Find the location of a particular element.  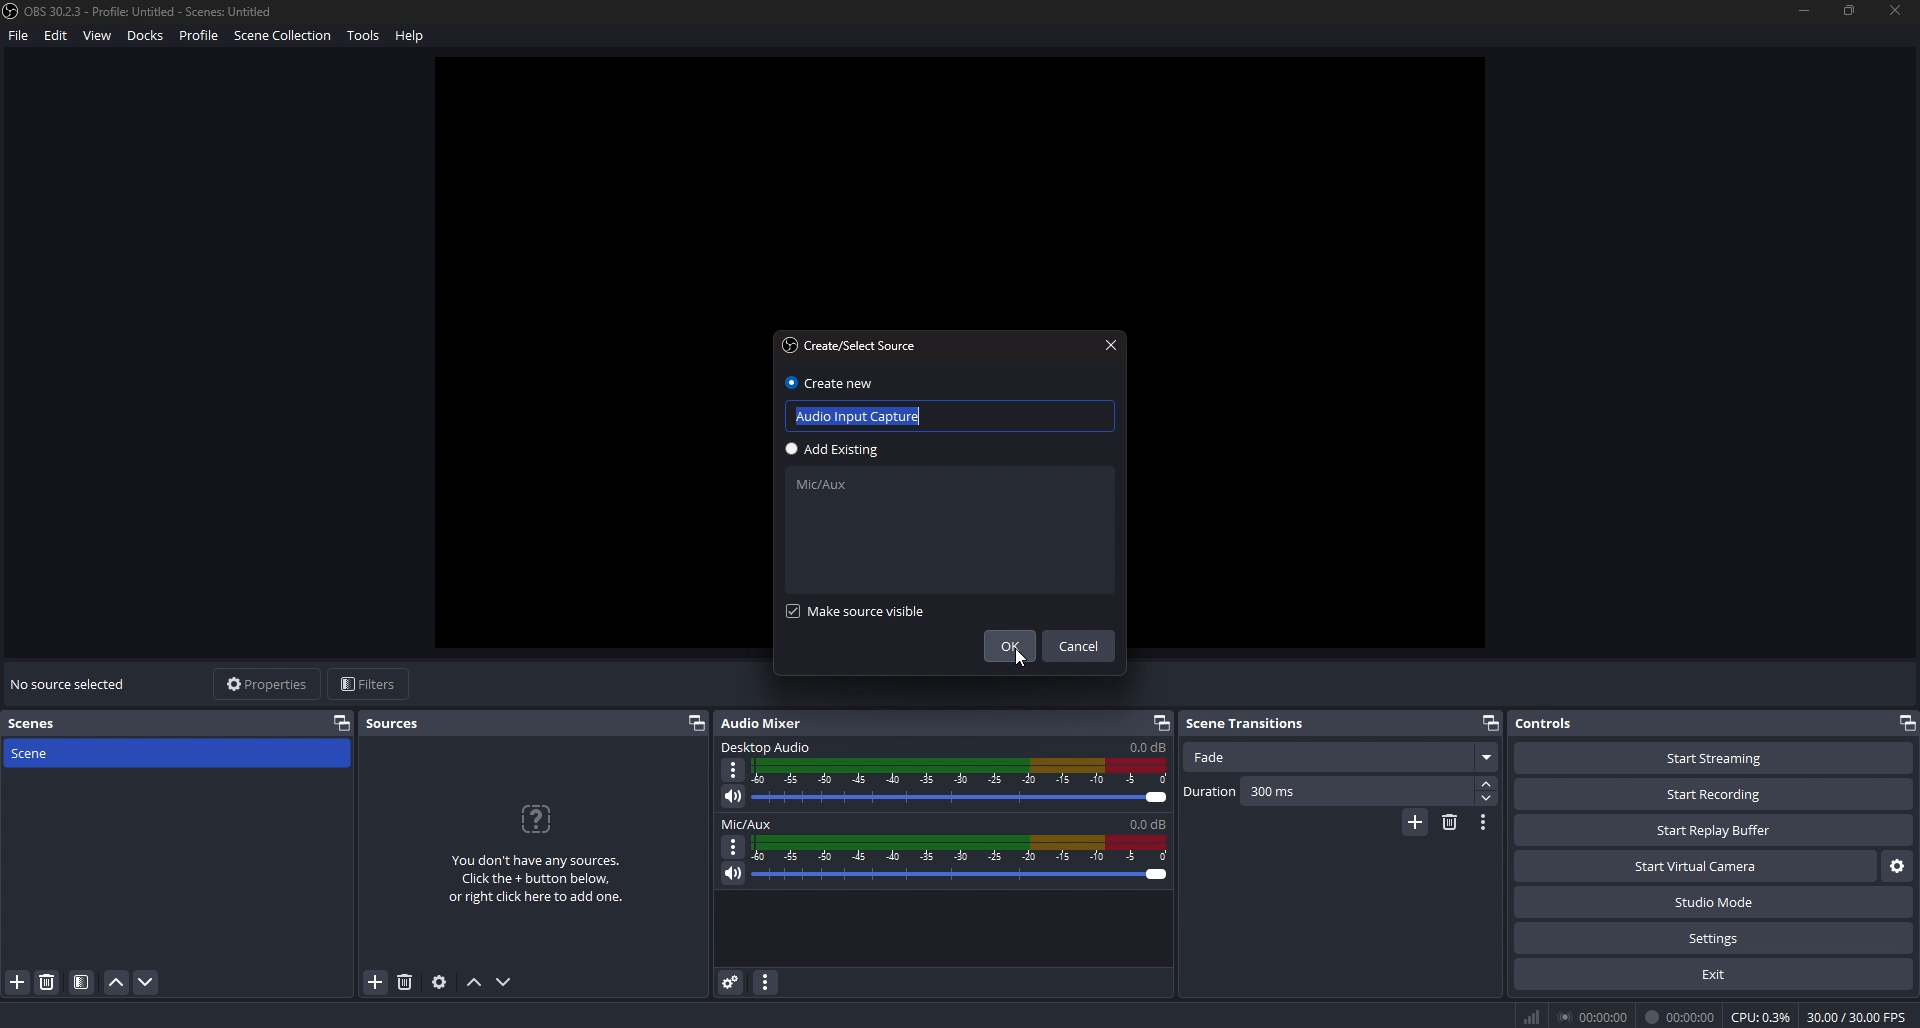

help is located at coordinates (414, 38).